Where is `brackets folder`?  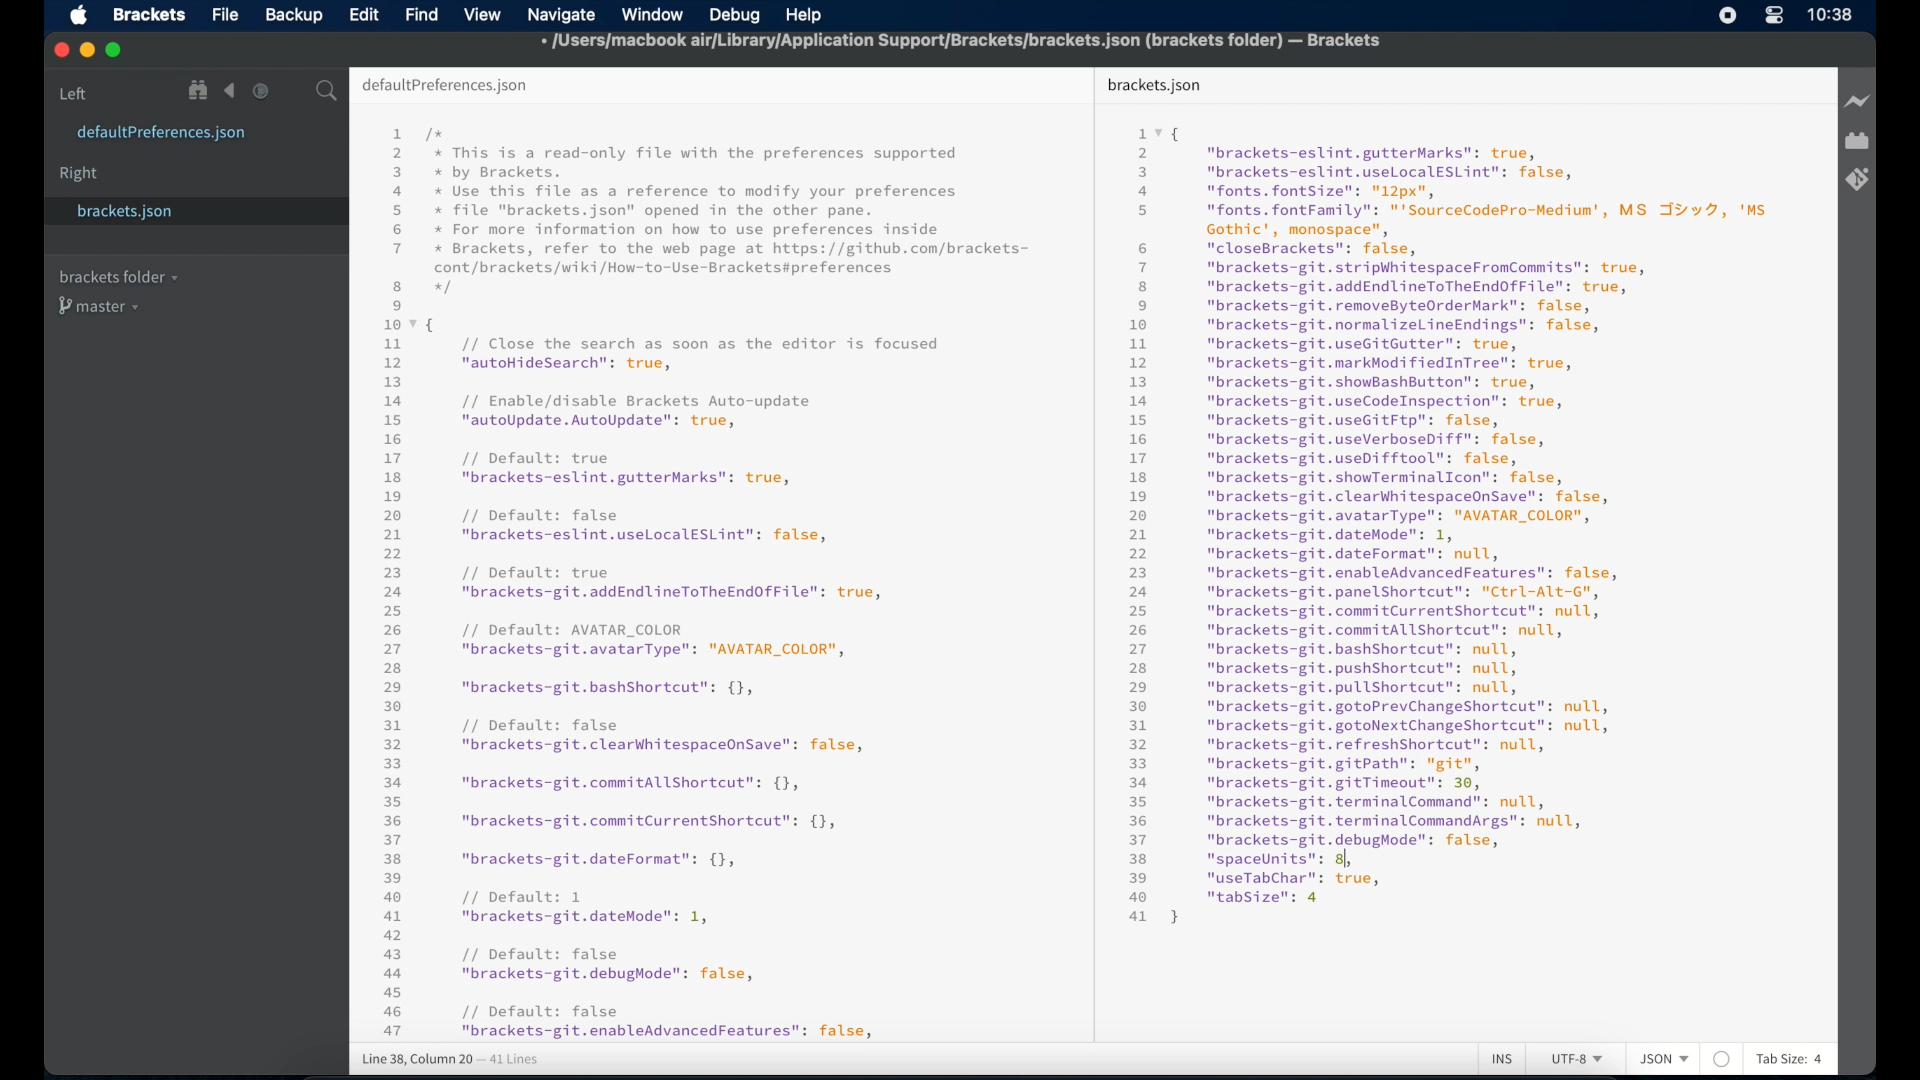 brackets folder is located at coordinates (118, 276).